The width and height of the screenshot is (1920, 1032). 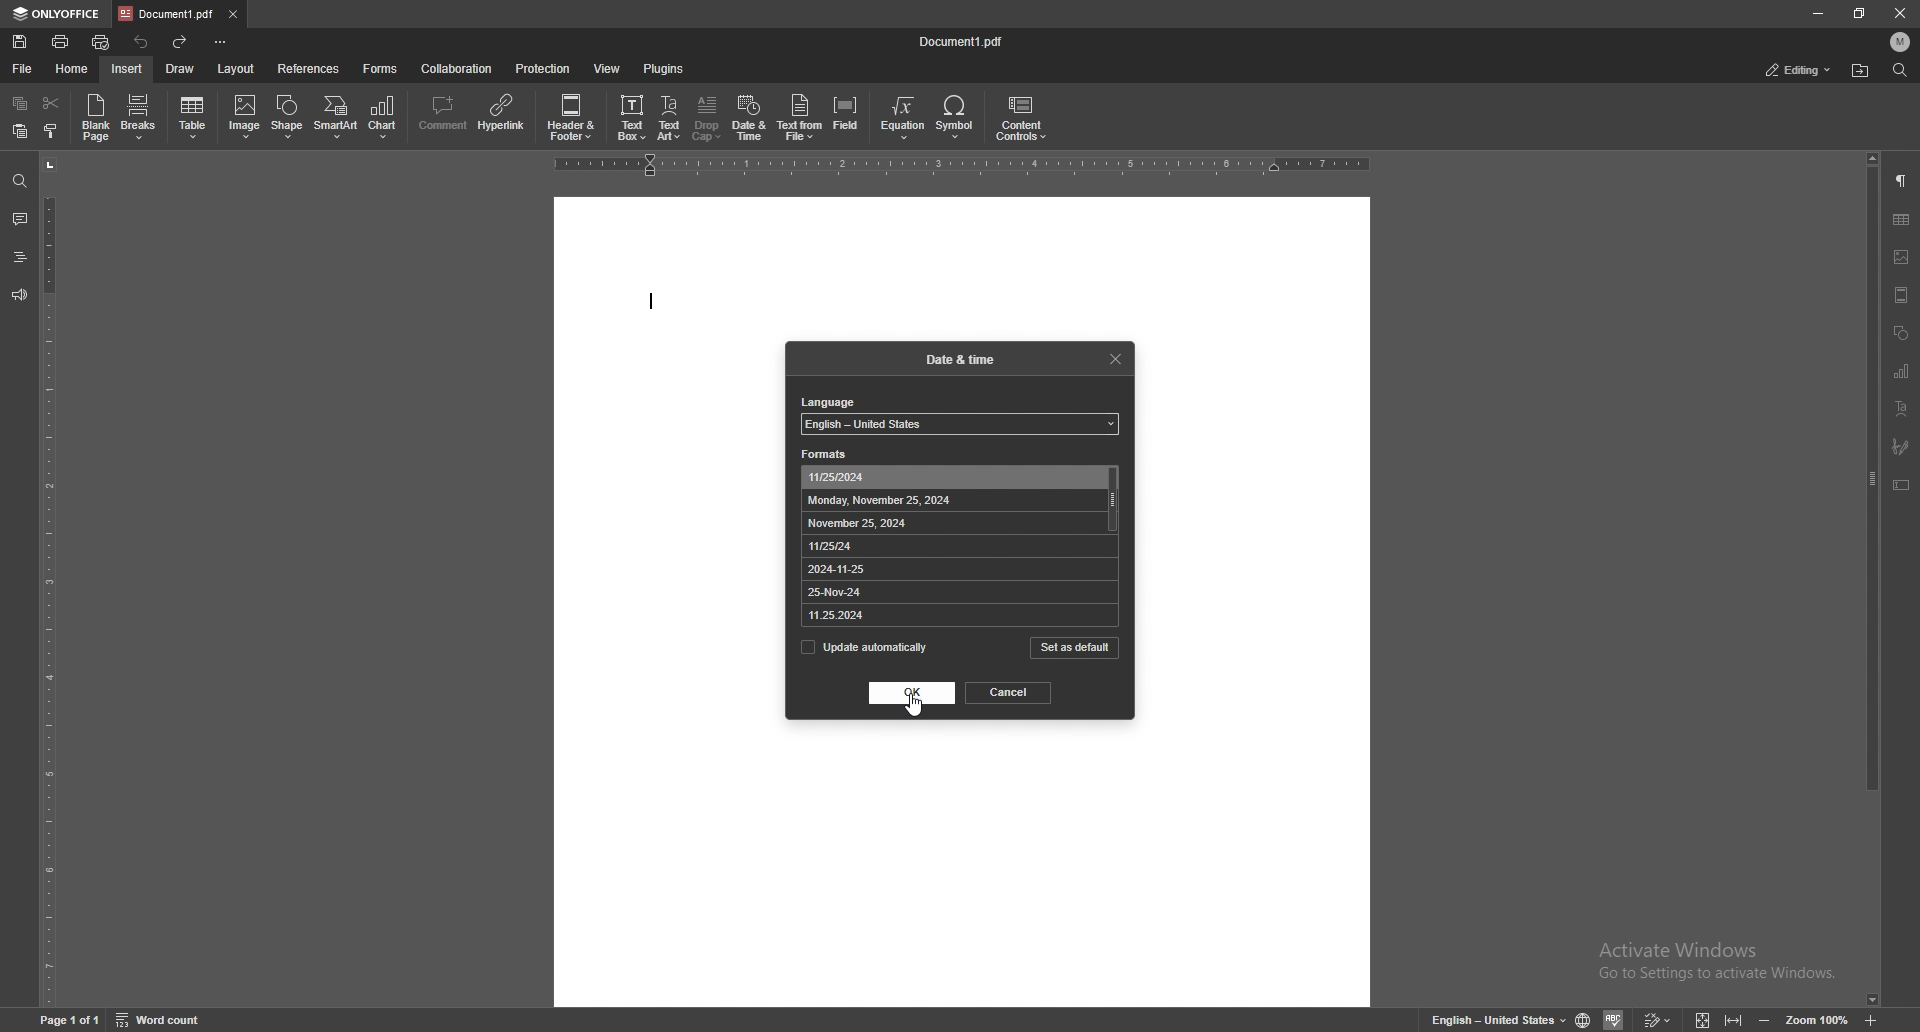 I want to click on scroll bar, so click(x=1870, y=579).